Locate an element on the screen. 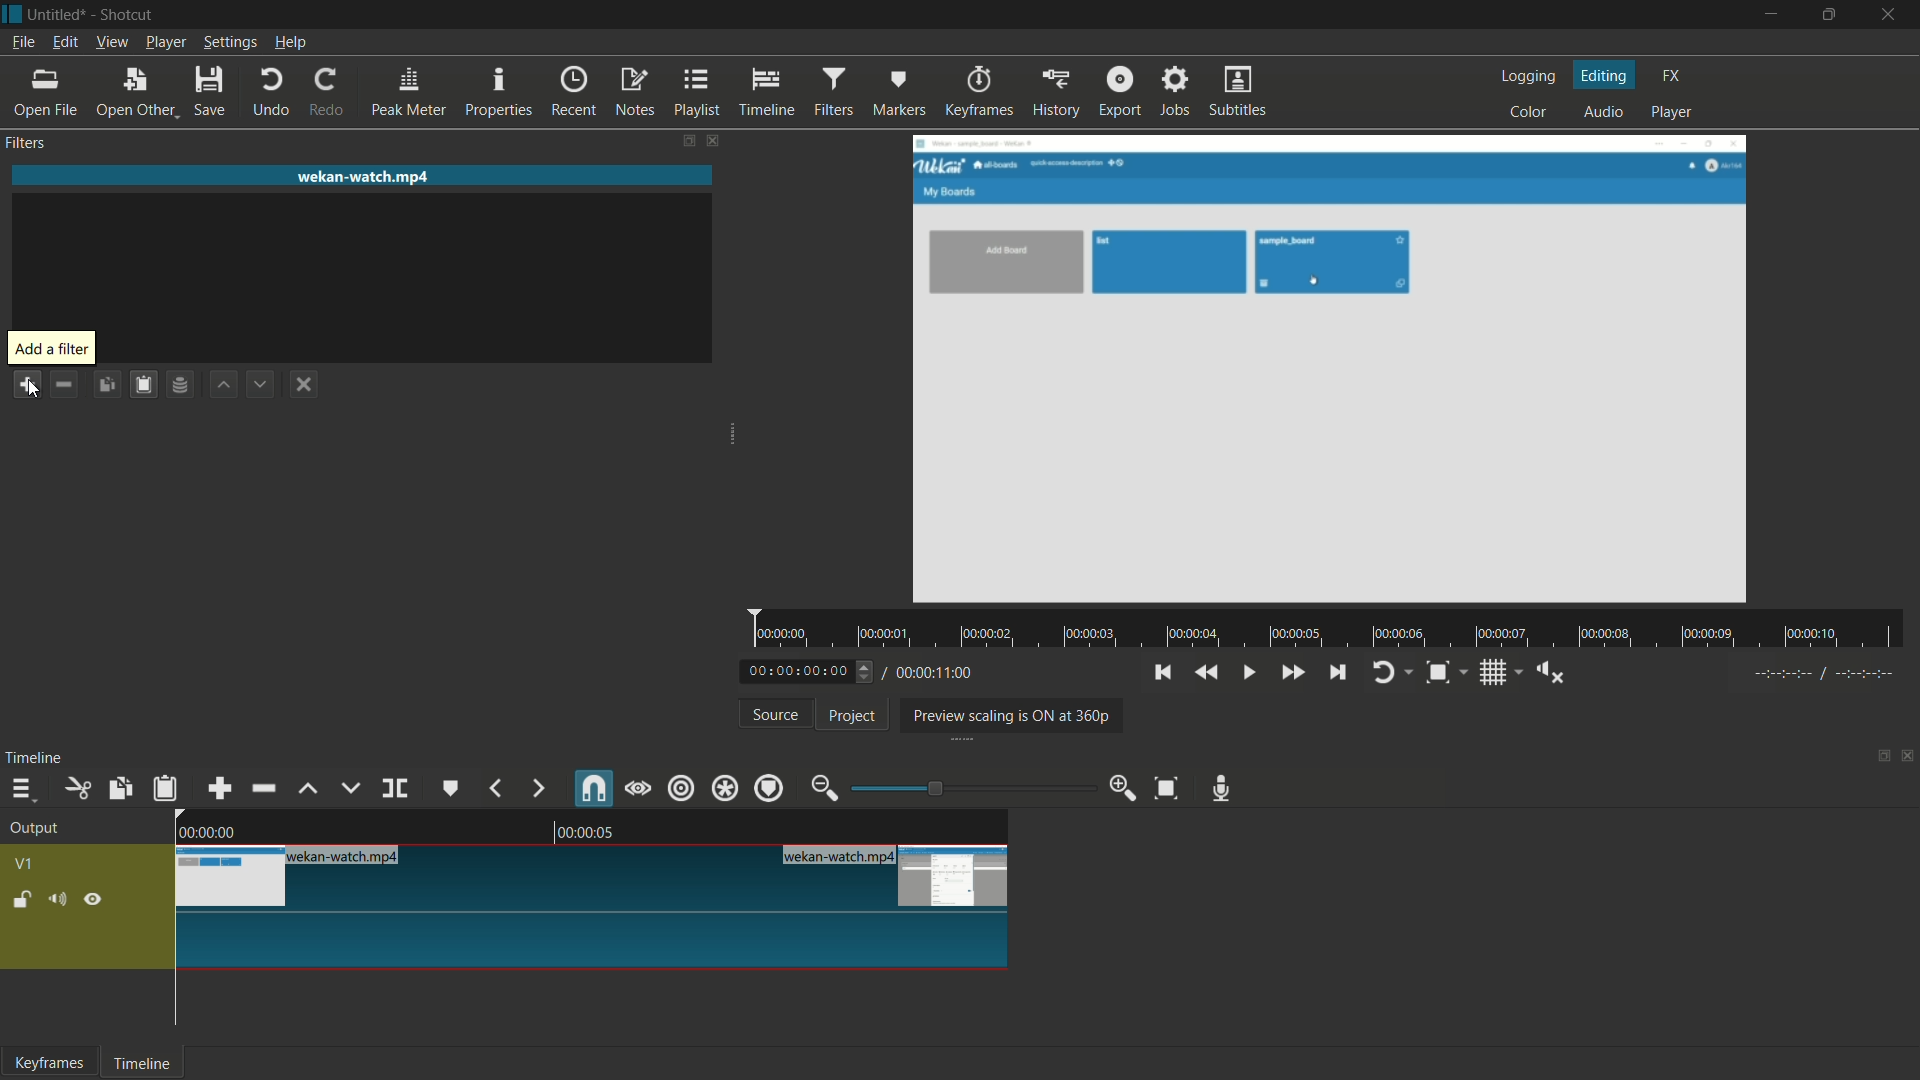 This screenshot has height=1080, width=1920. ----:-- / is located at coordinates (1834, 677).